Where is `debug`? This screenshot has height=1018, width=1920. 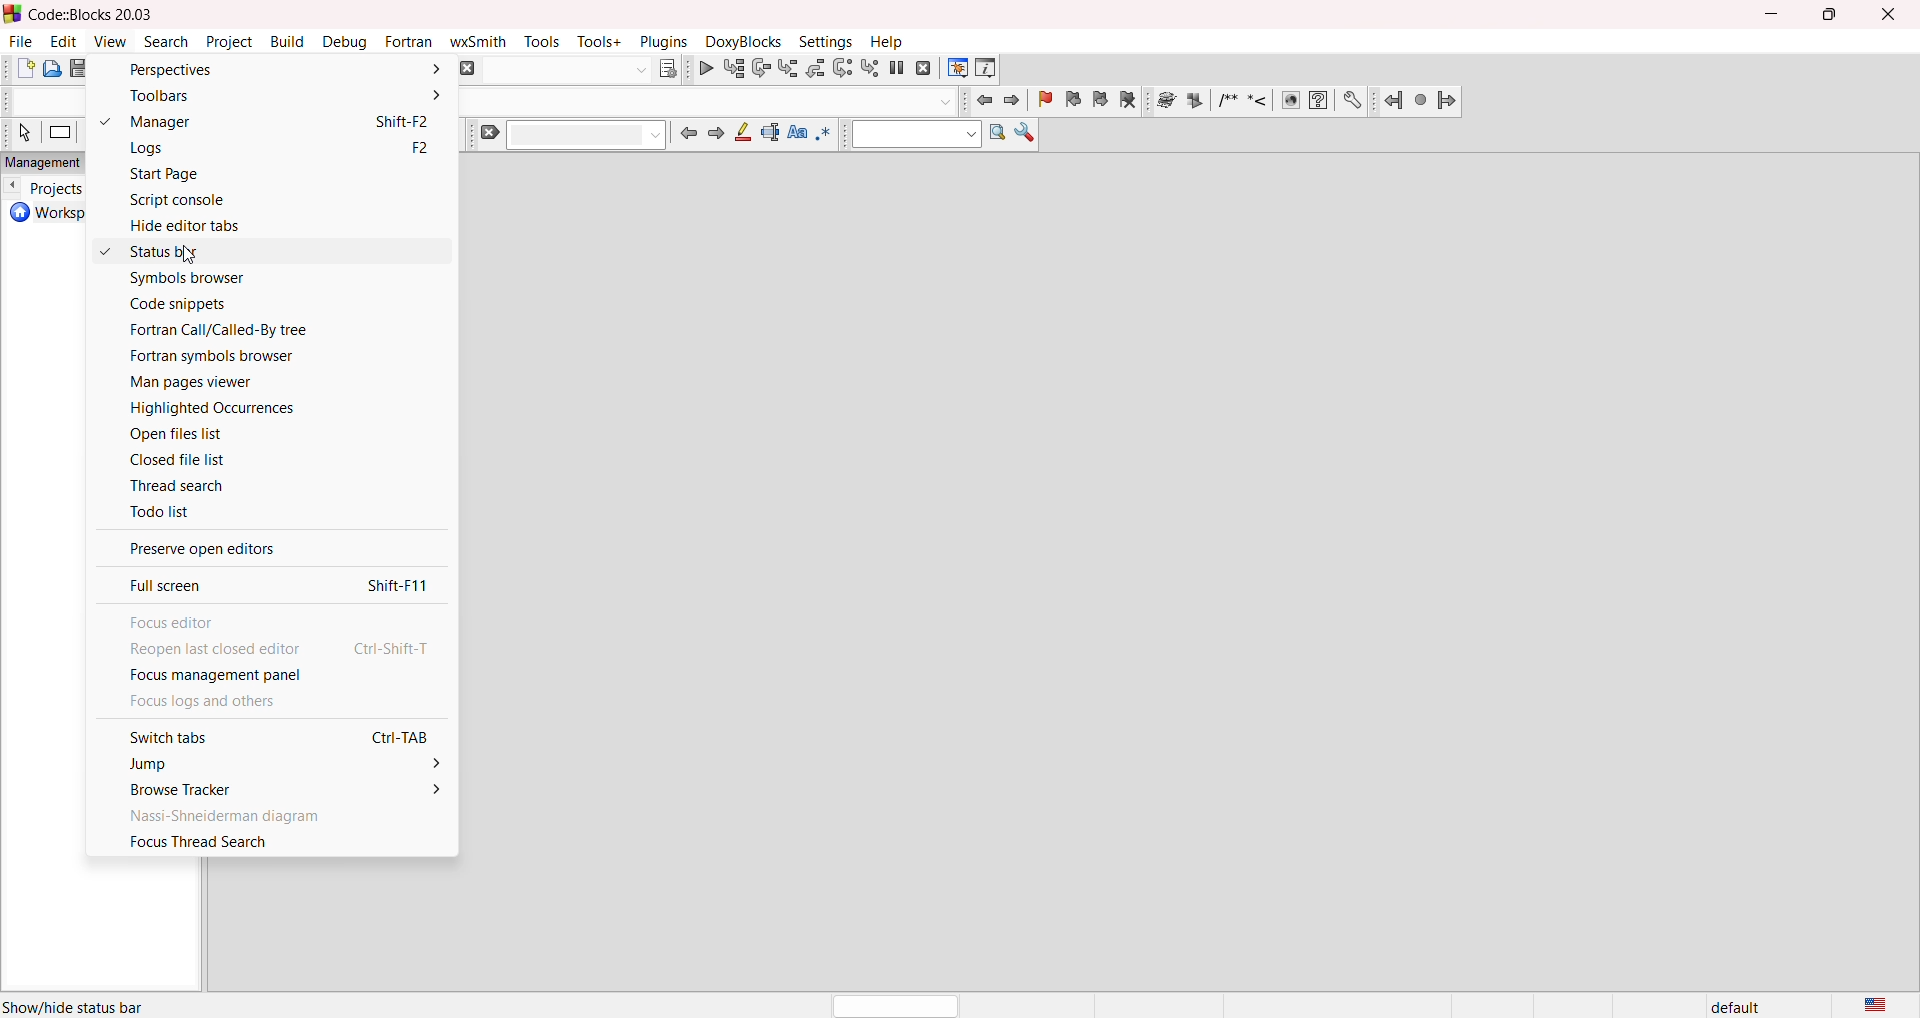
debug is located at coordinates (348, 42).